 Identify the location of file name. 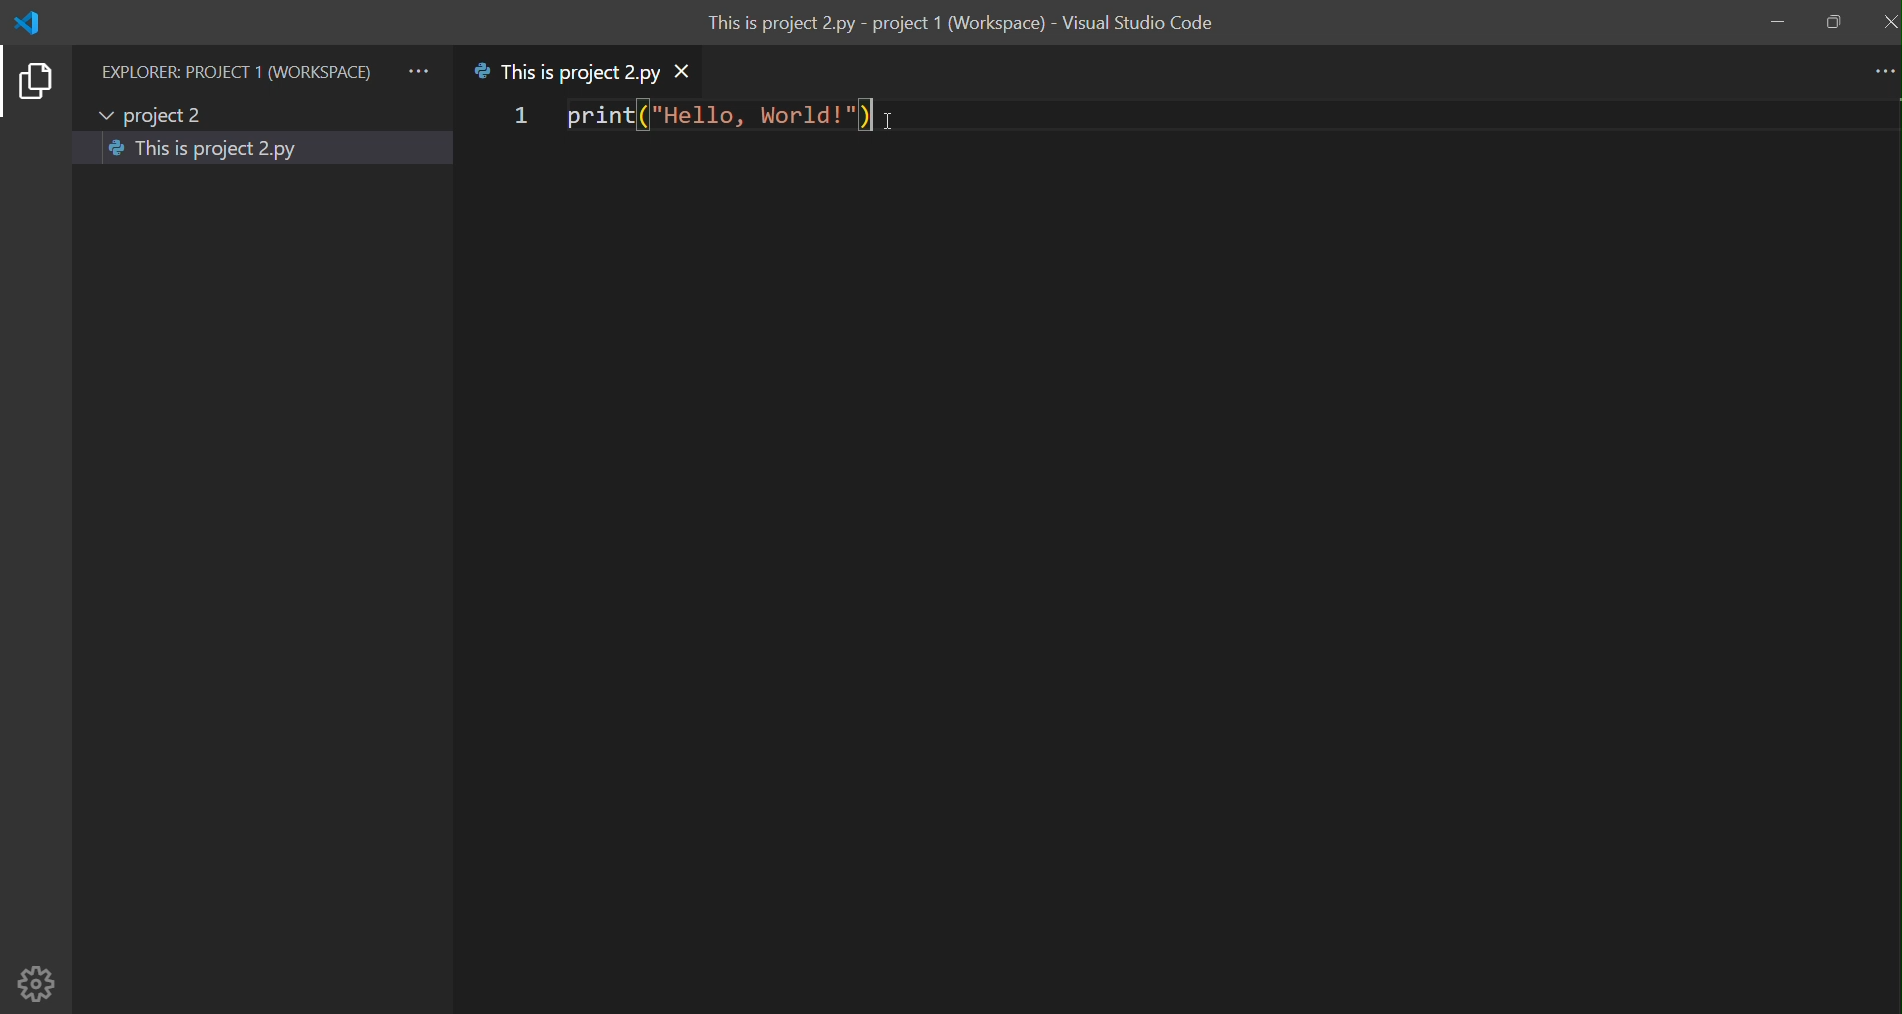
(565, 71).